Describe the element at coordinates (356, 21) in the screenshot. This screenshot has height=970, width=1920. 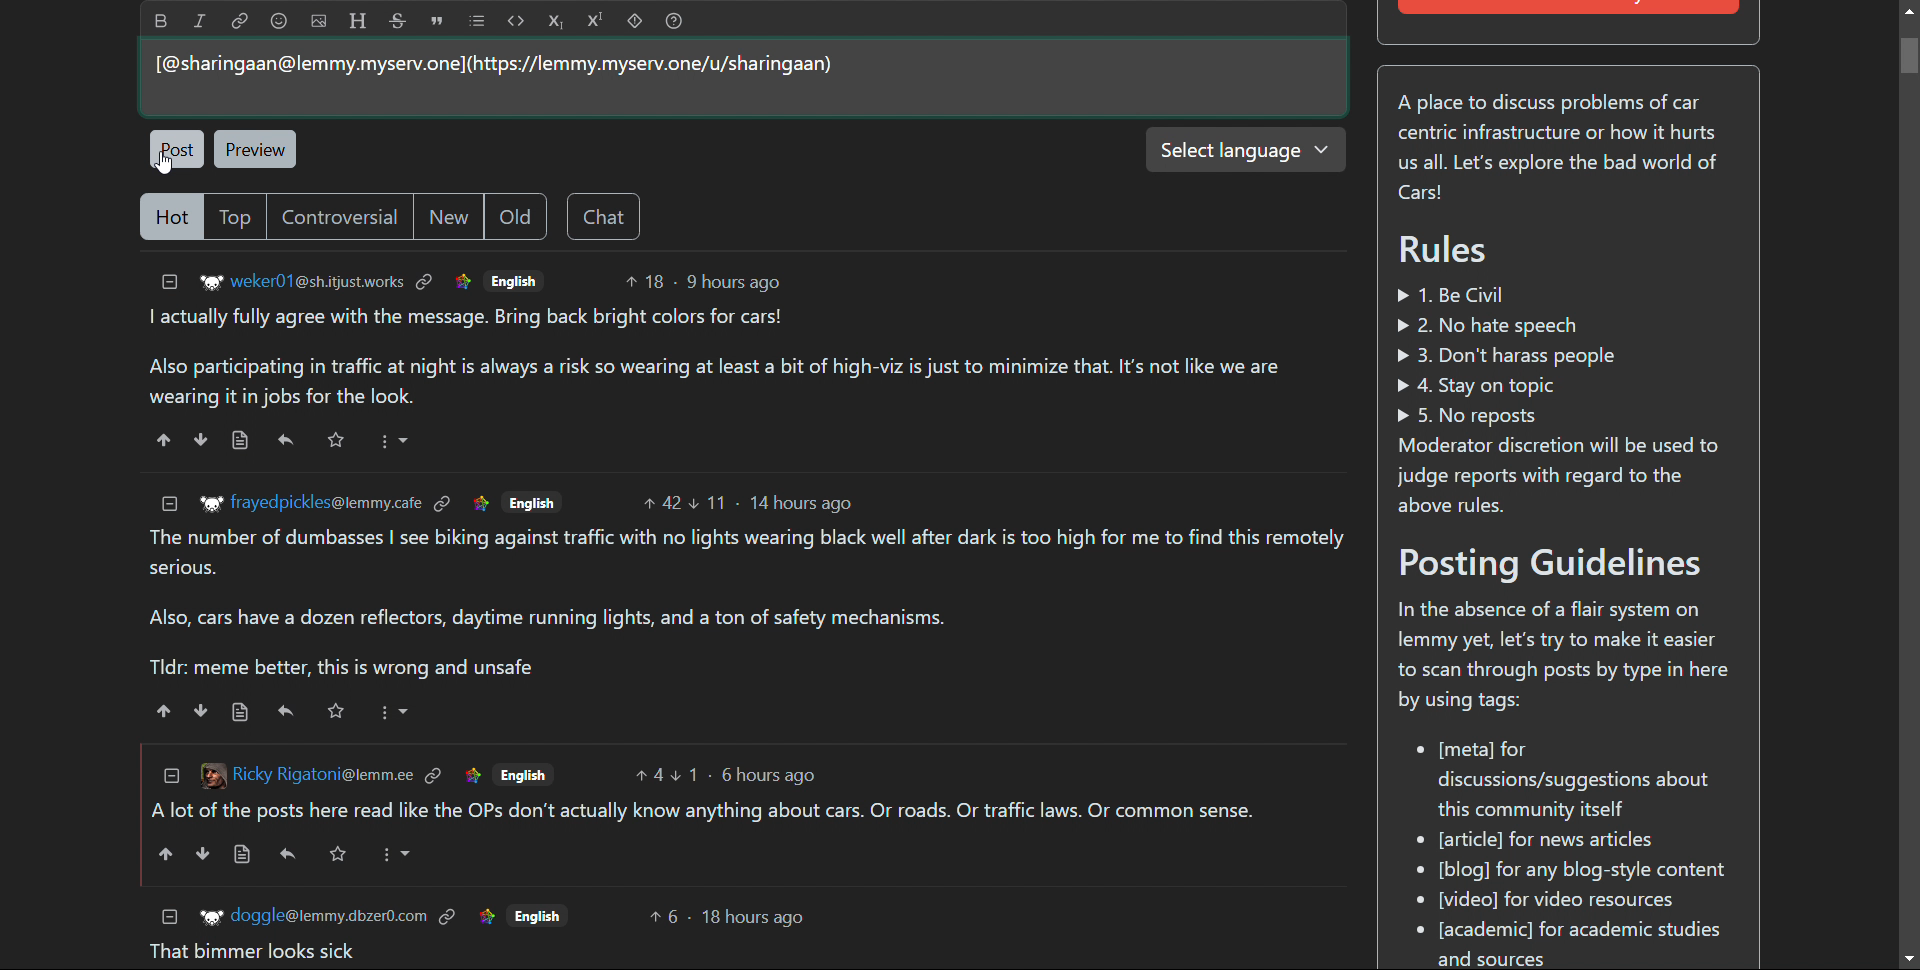
I see `header` at that location.